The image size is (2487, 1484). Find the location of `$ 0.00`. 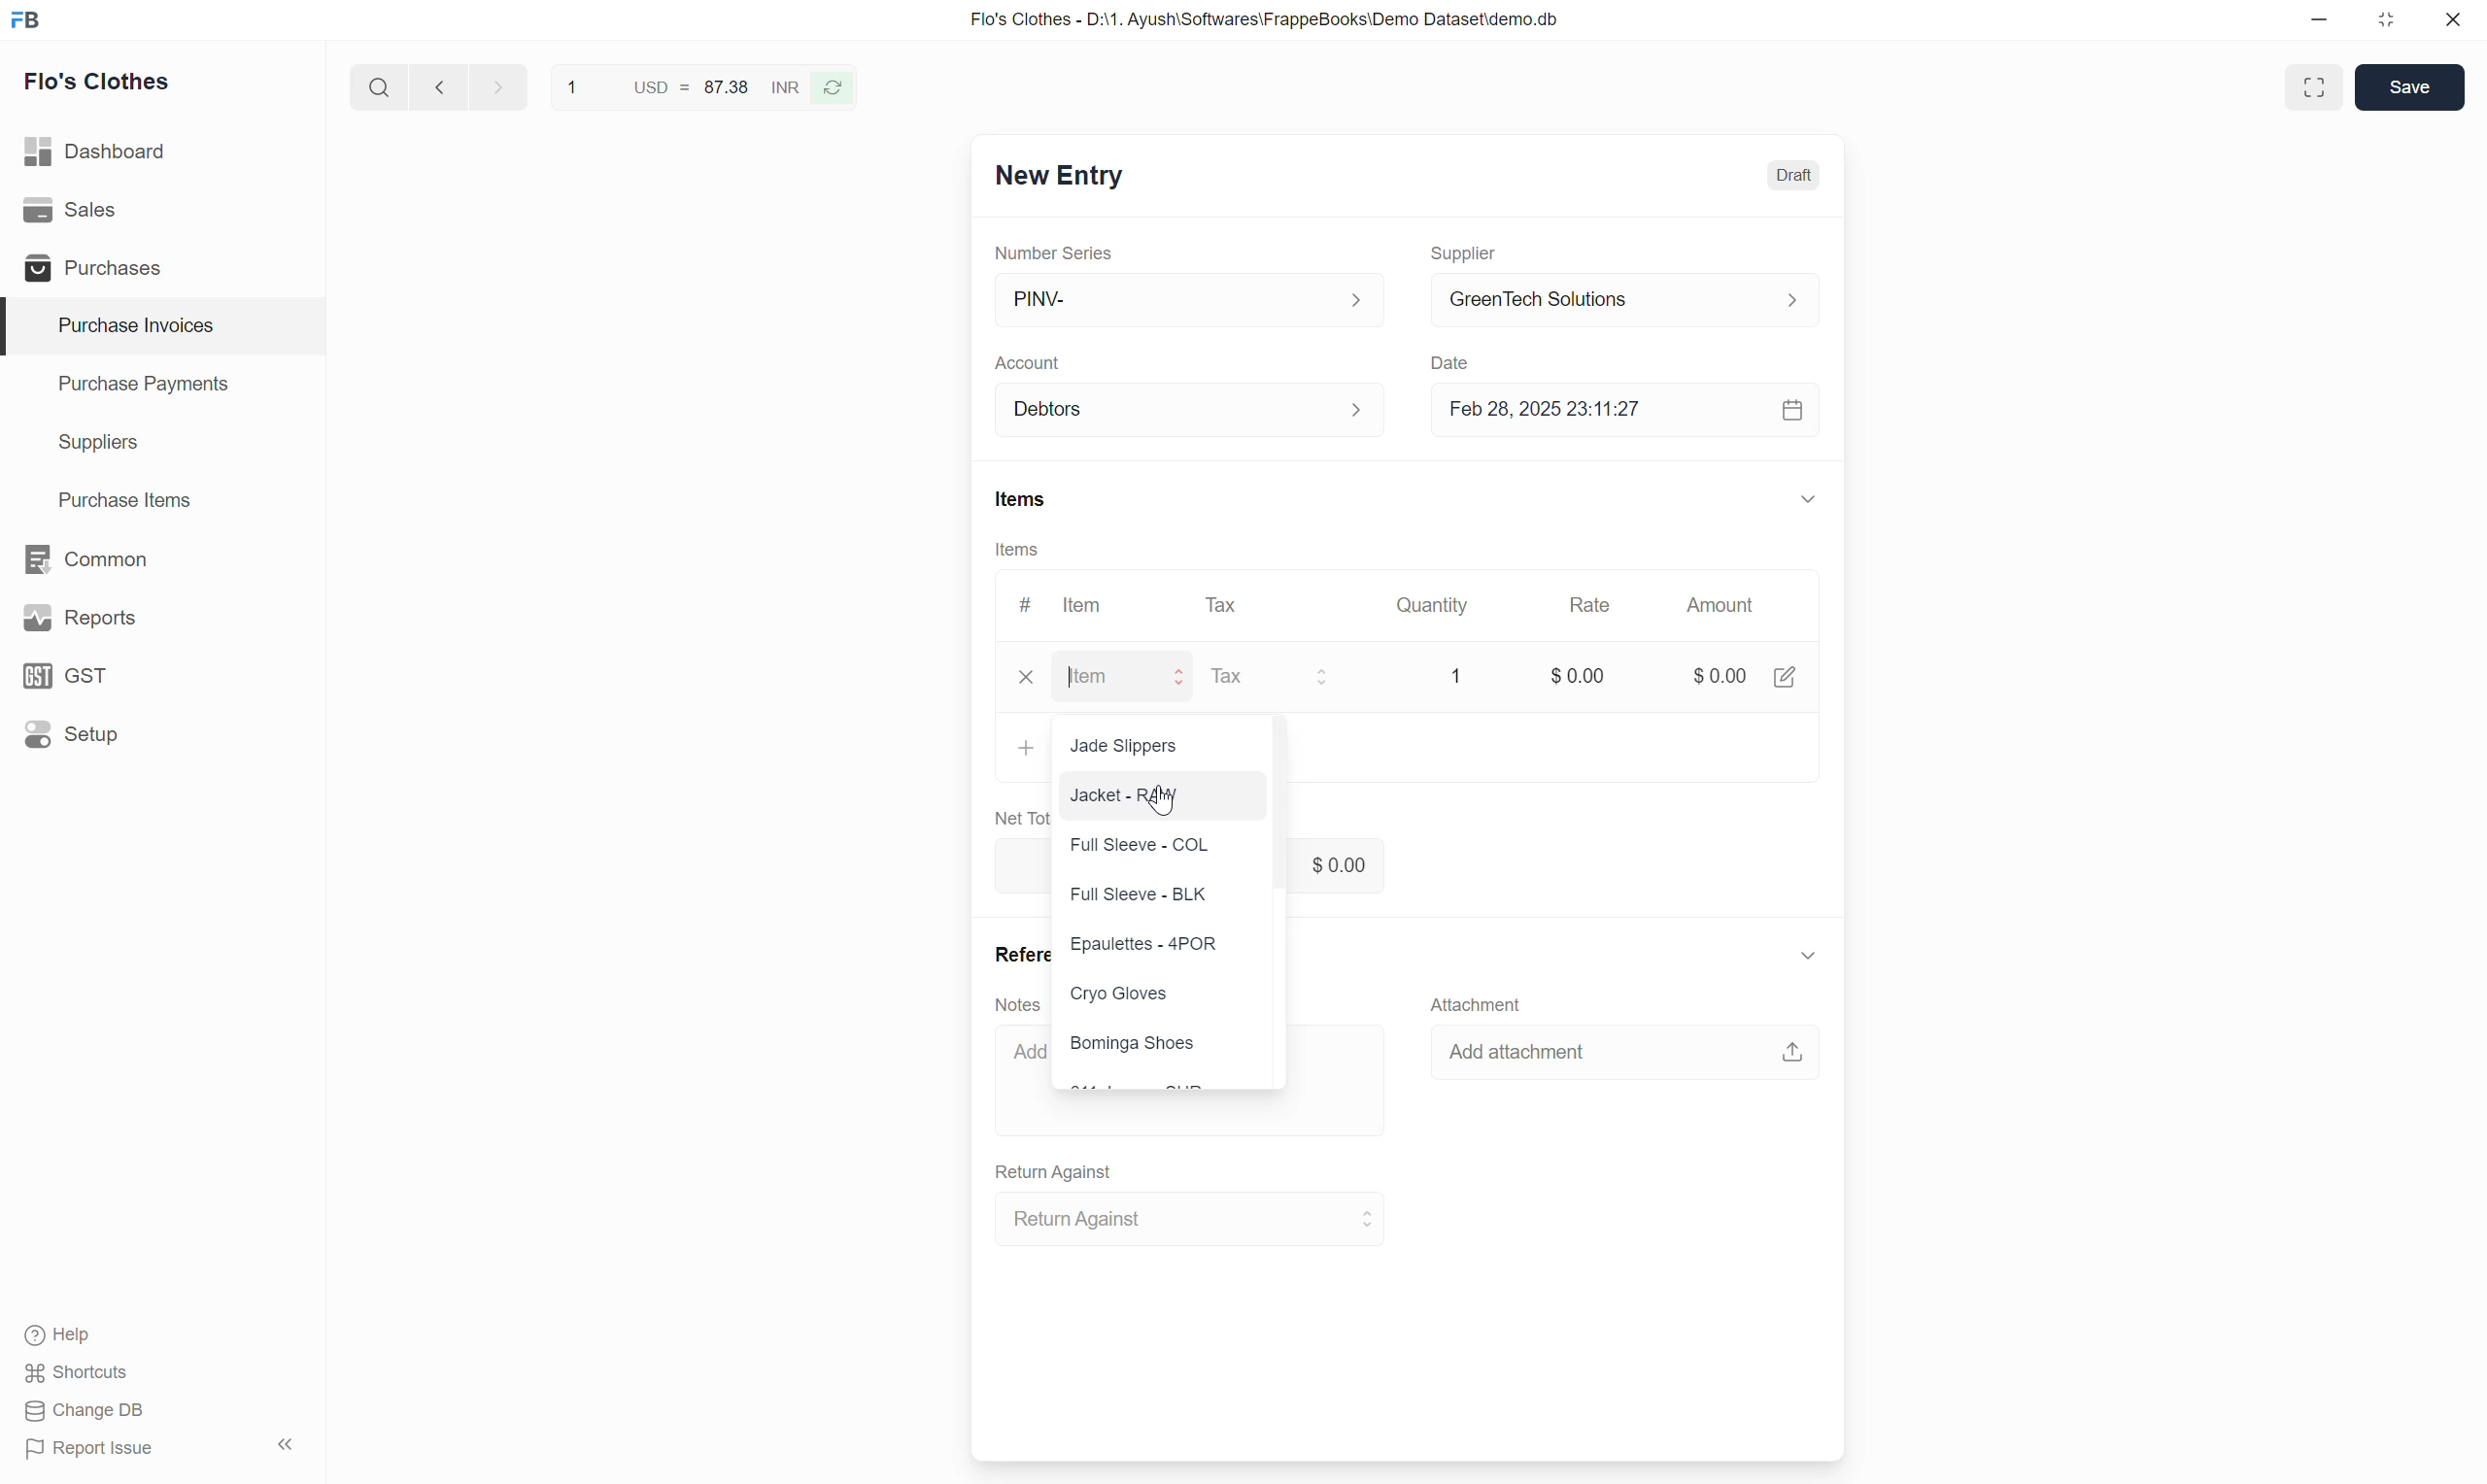

$ 0.00 is located at coordinates (1341, 867).